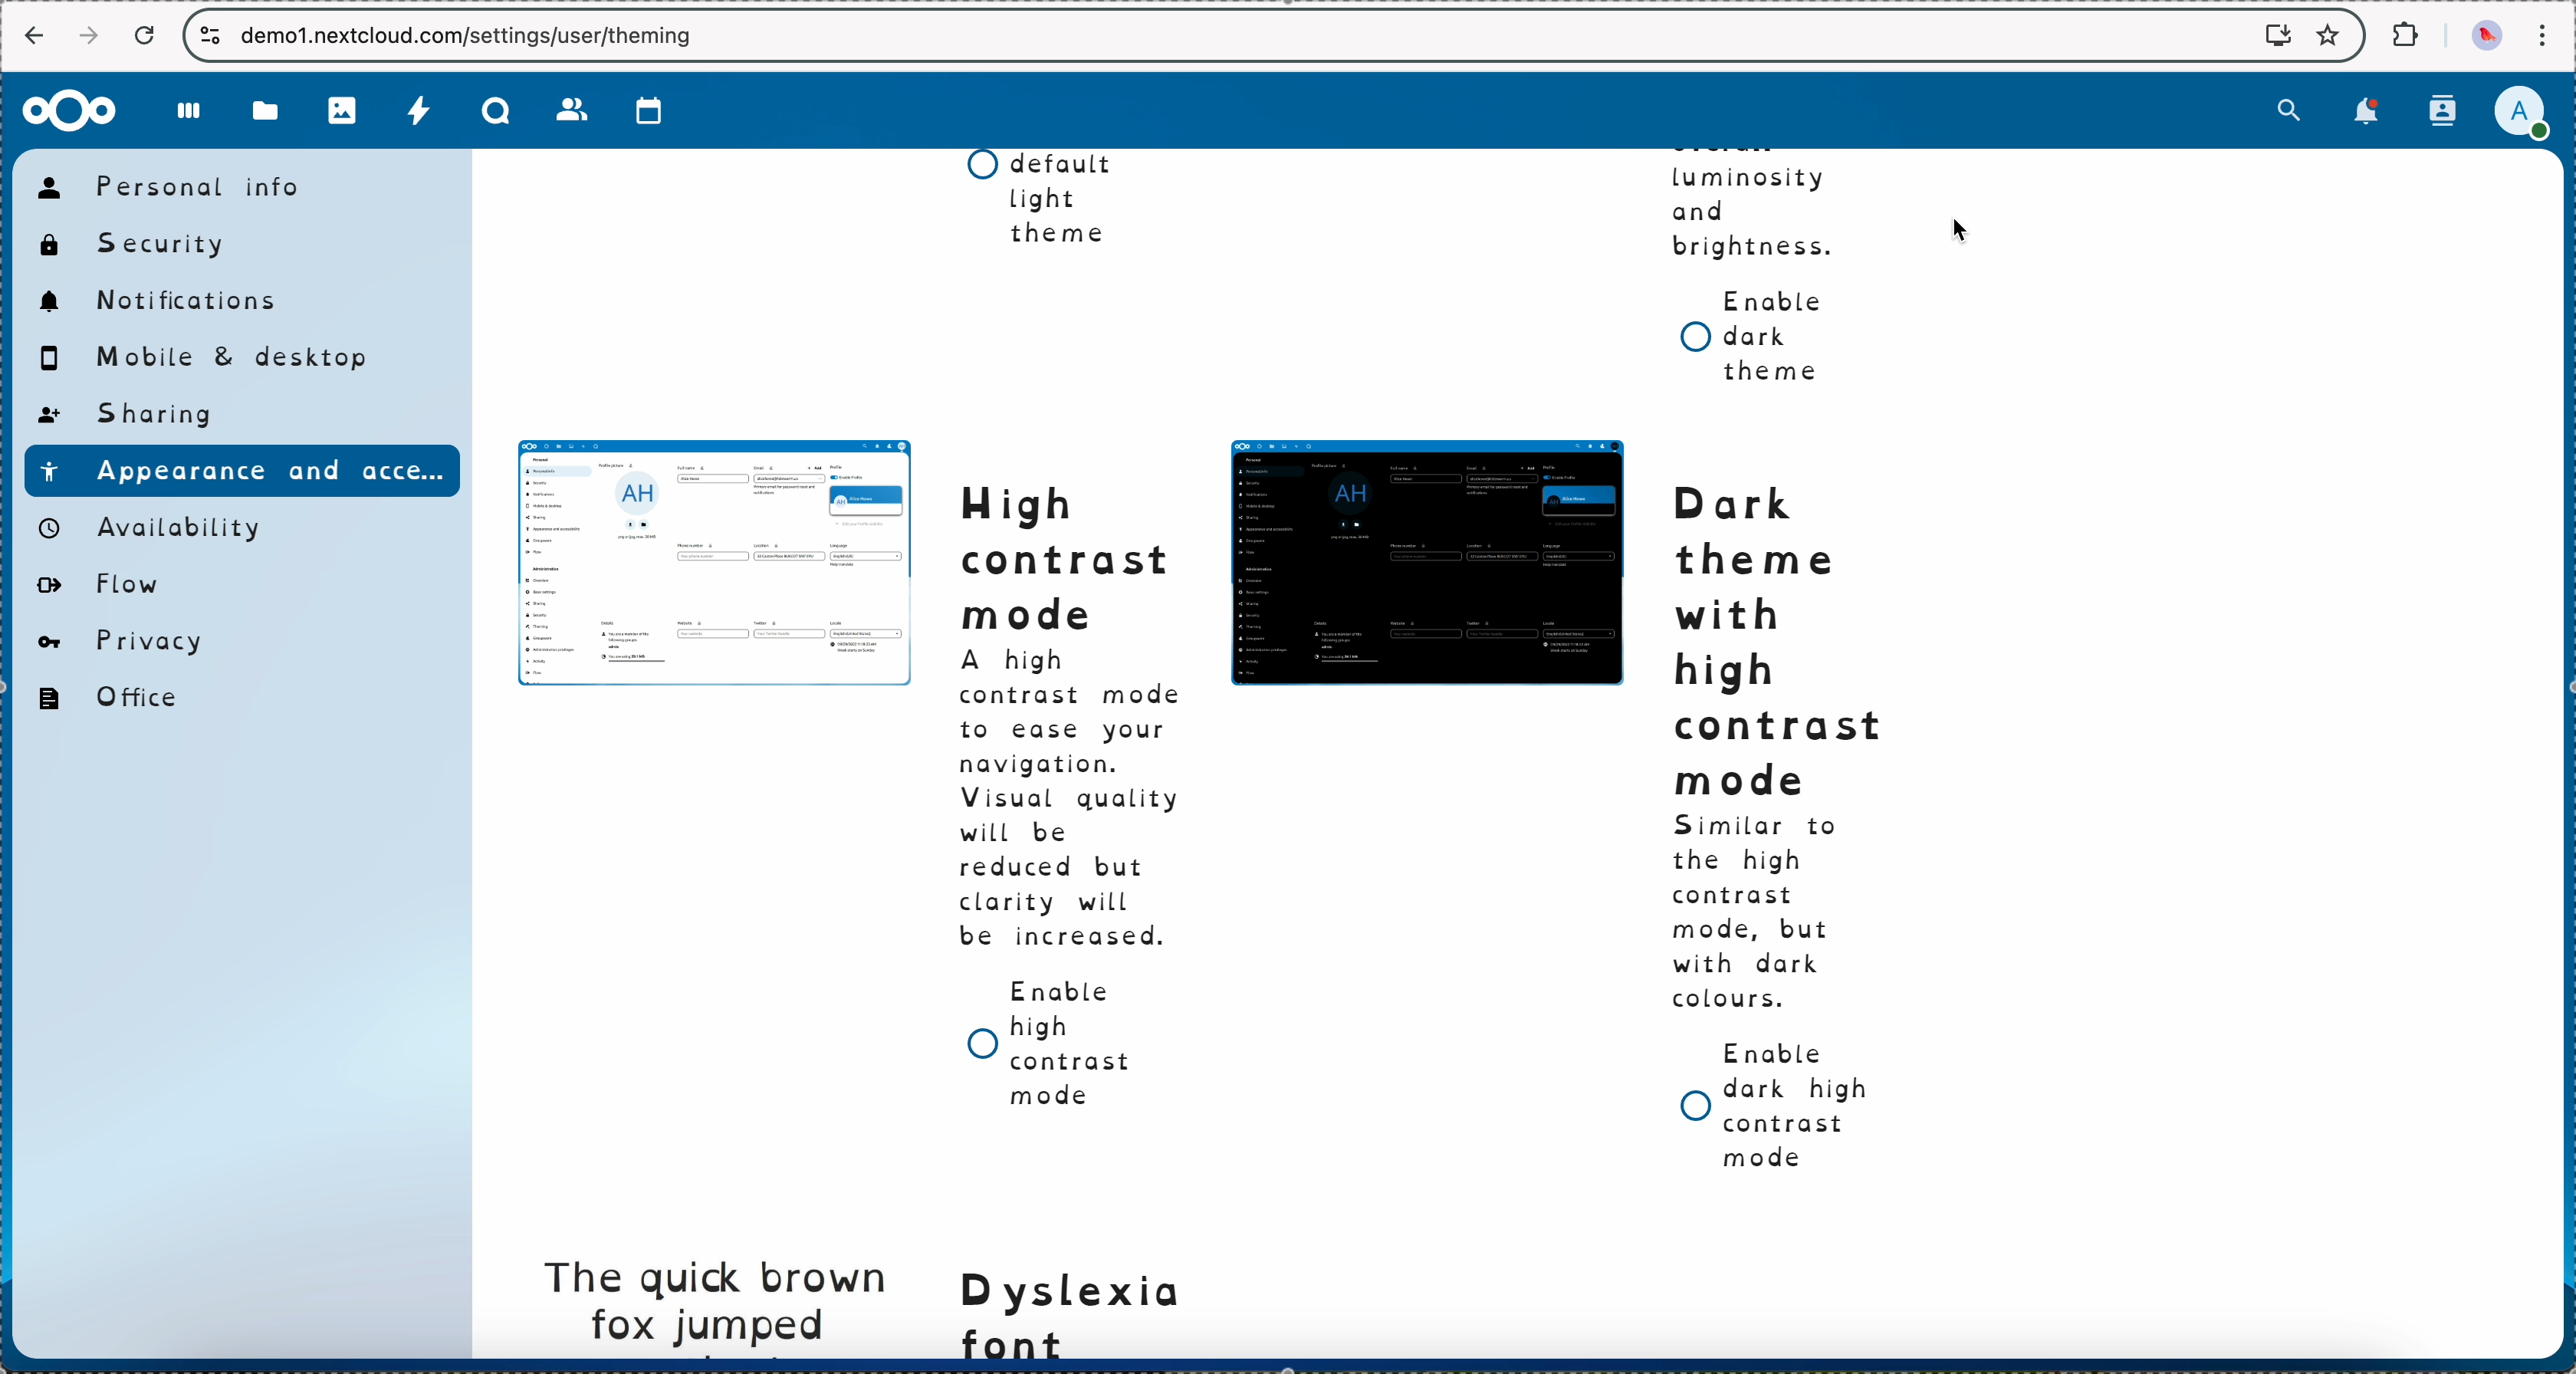 This screenshot has width=2576, height=1374. What do you see at coordinates (343, 113) in the screenshot?
I see `photos` at bounding box center [343, 113].